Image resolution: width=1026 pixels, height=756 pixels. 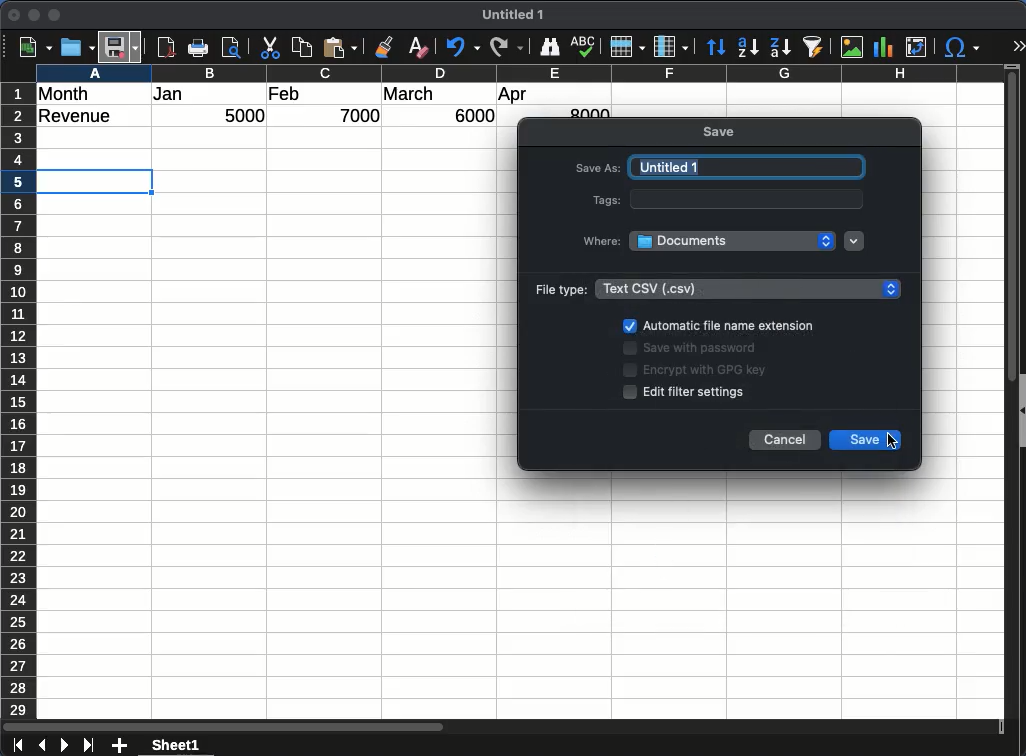 I want to click on copy, so click(x=303, y=48).